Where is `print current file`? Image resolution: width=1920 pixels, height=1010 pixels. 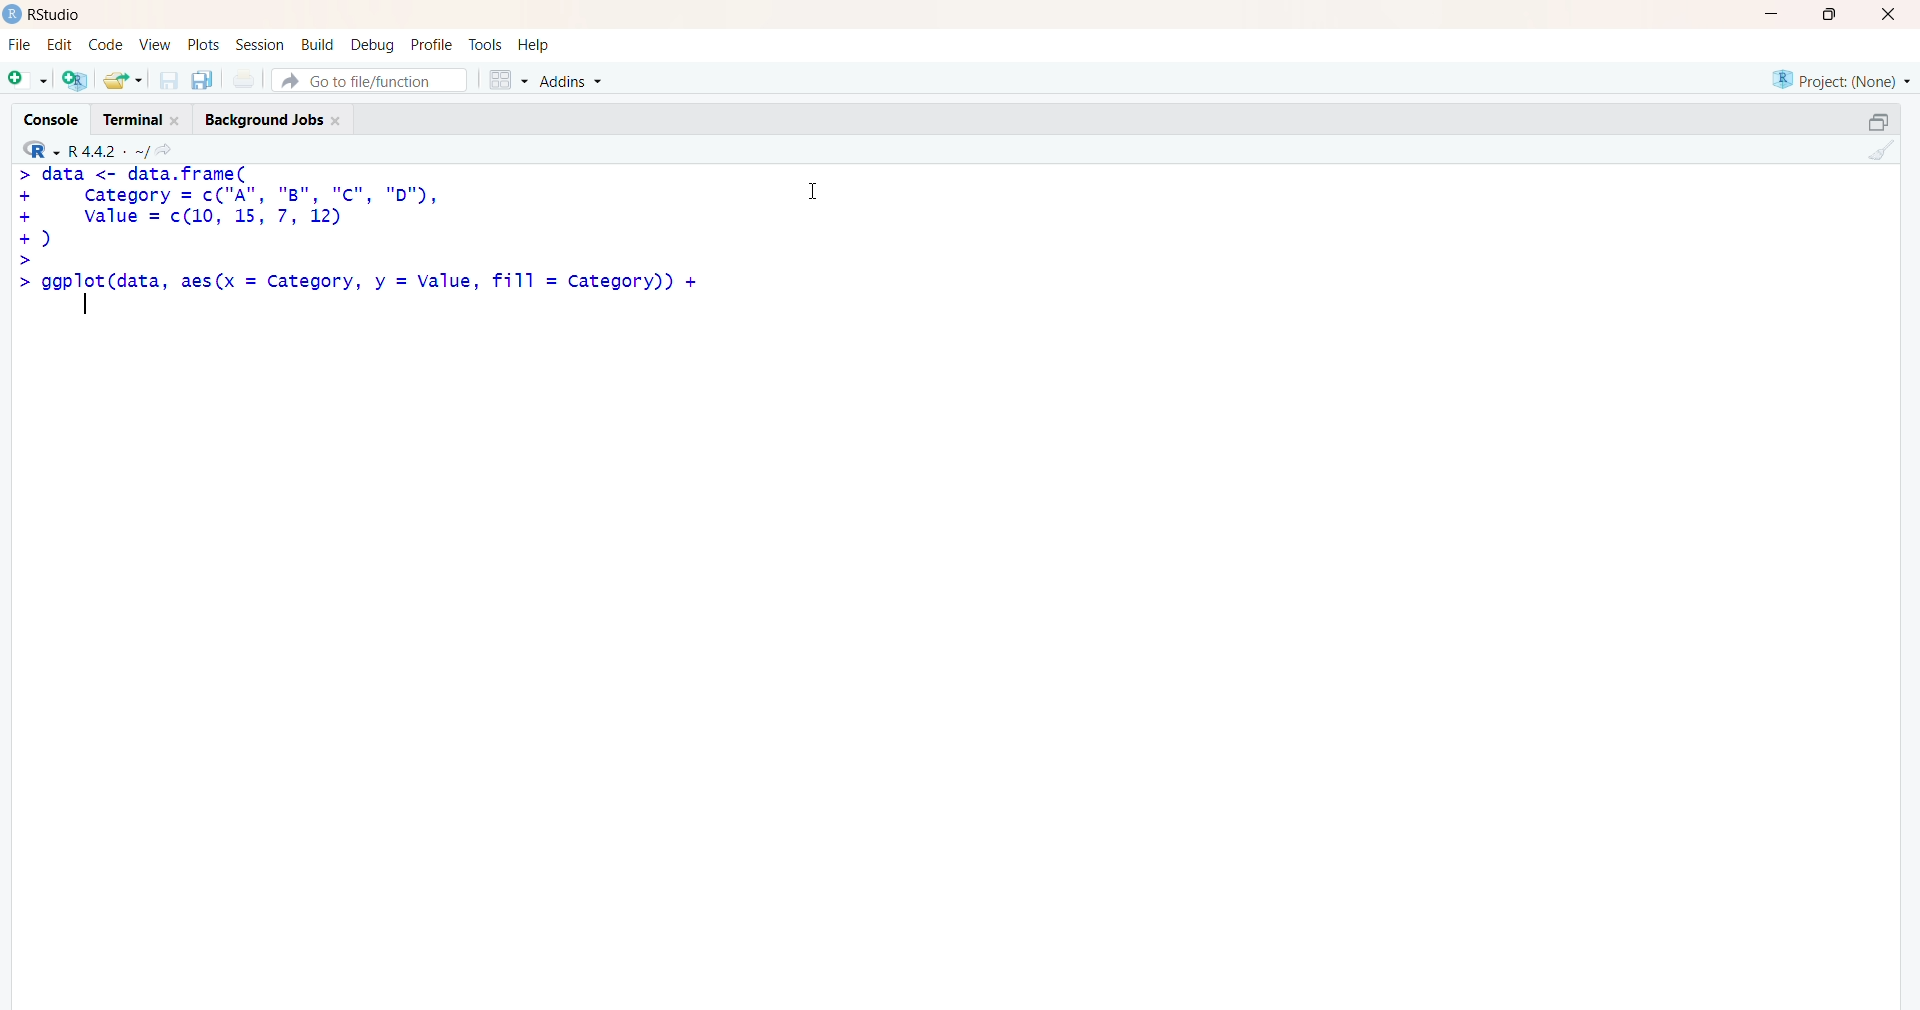 print current file is located at coordinates (241, 79).